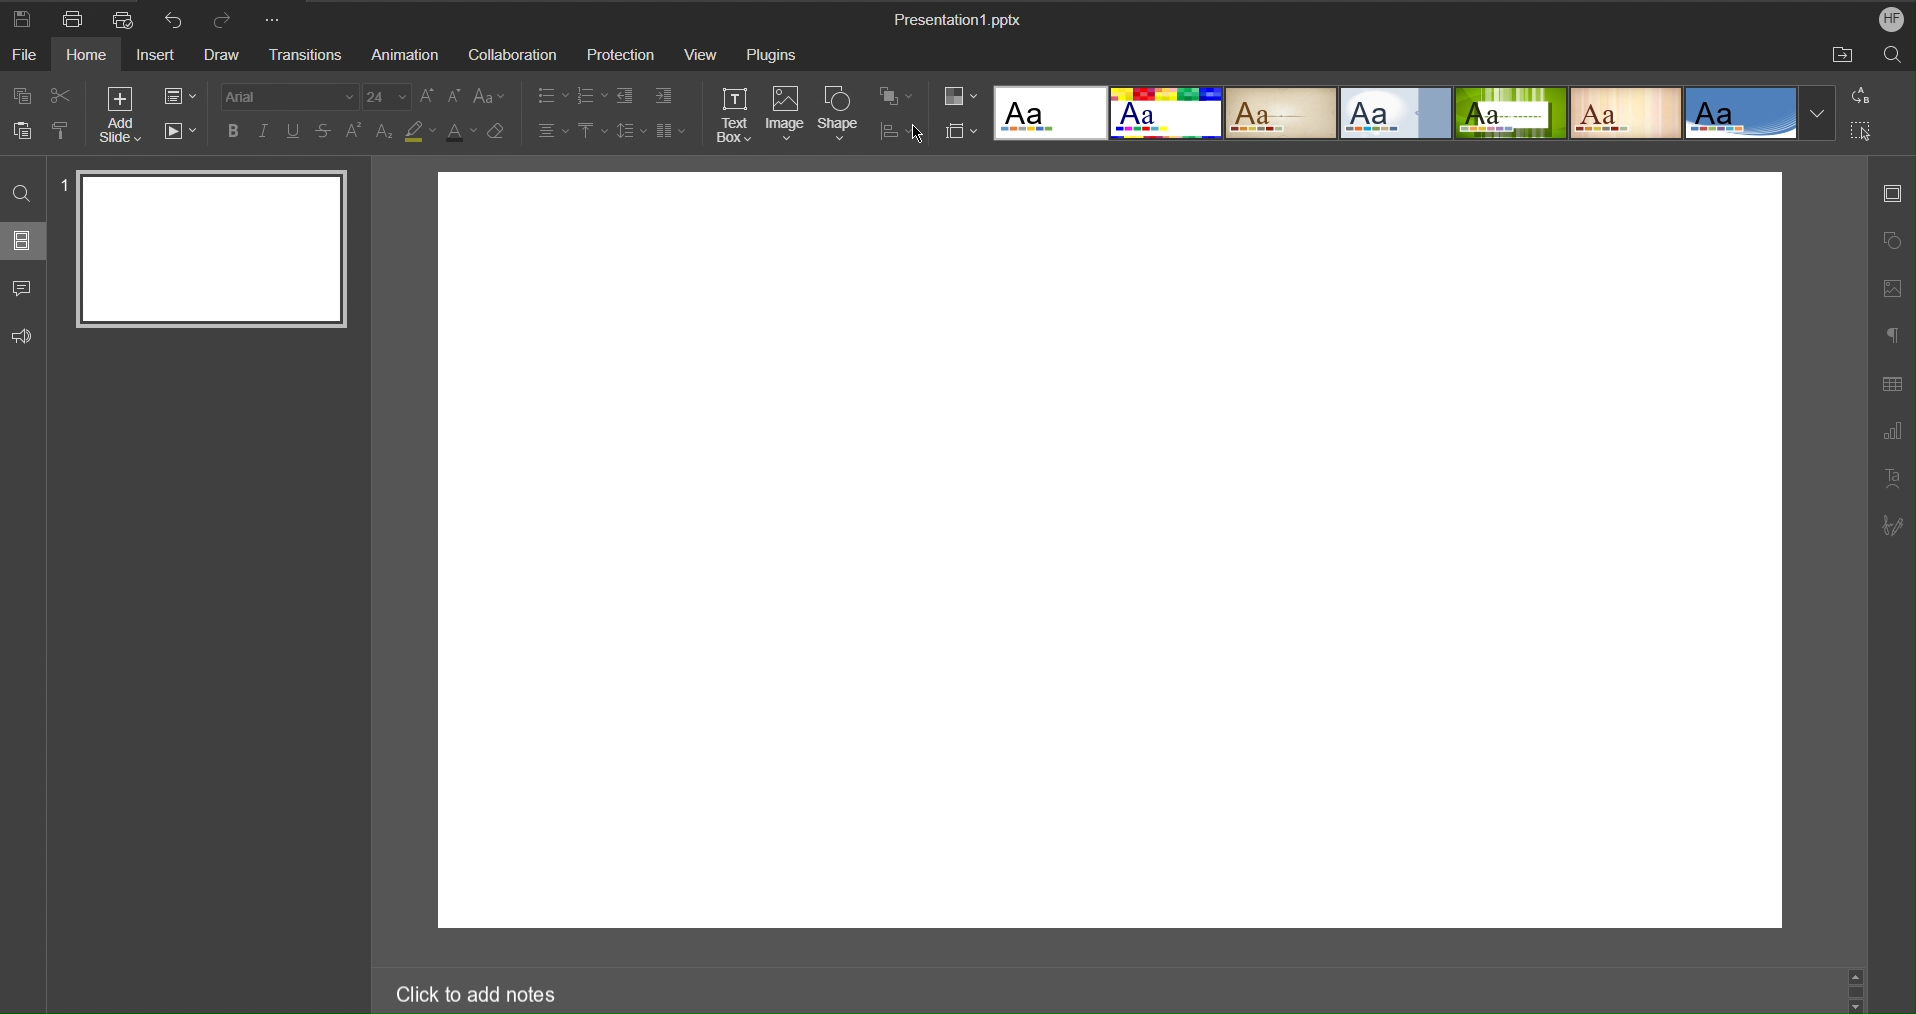 This screenshot has height=1014, width=1916. What do you see at coordinates (123, 19) in the screenshot?
I see `Quick Print` at bounding box center [123, 19].